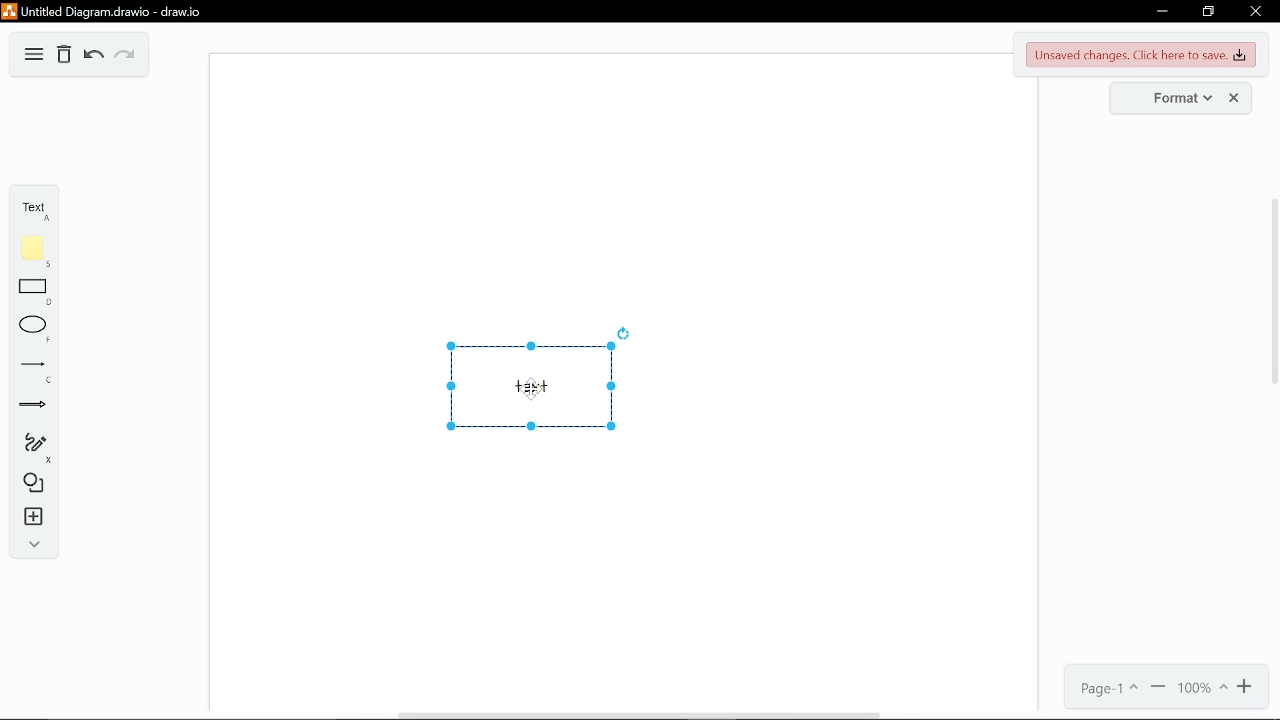 Image resolution: width=1280 pixels, height=720 pixels. Describe the element at coordinates (1254, 13) in the screenshot. I see `close` at that location.